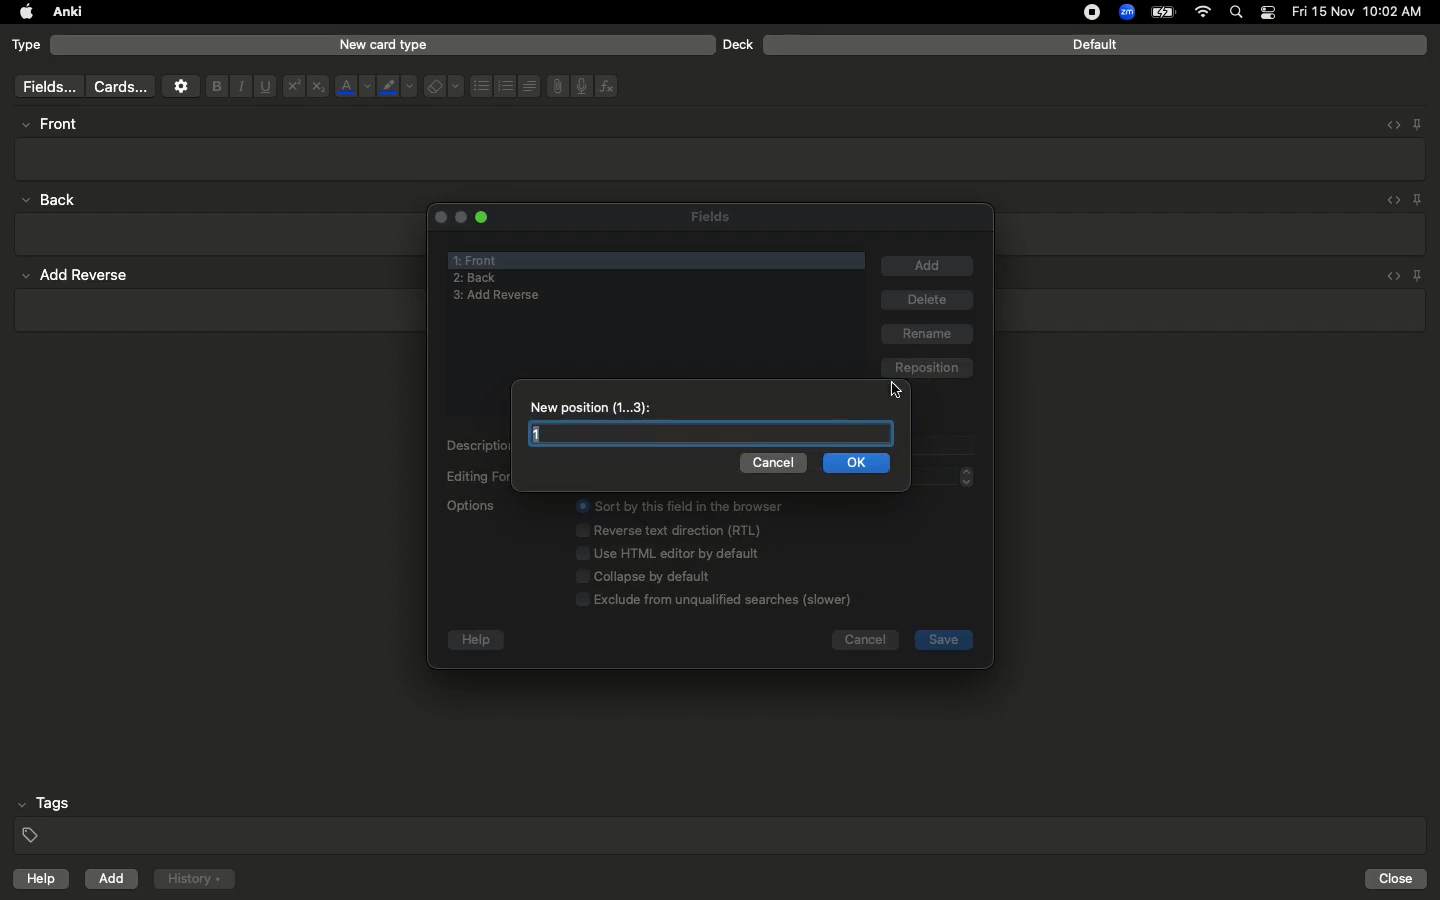  What do you see at coordinates (1162, 12) in the screenshot?
I see `Charge` at bounding box center [1162, 12].